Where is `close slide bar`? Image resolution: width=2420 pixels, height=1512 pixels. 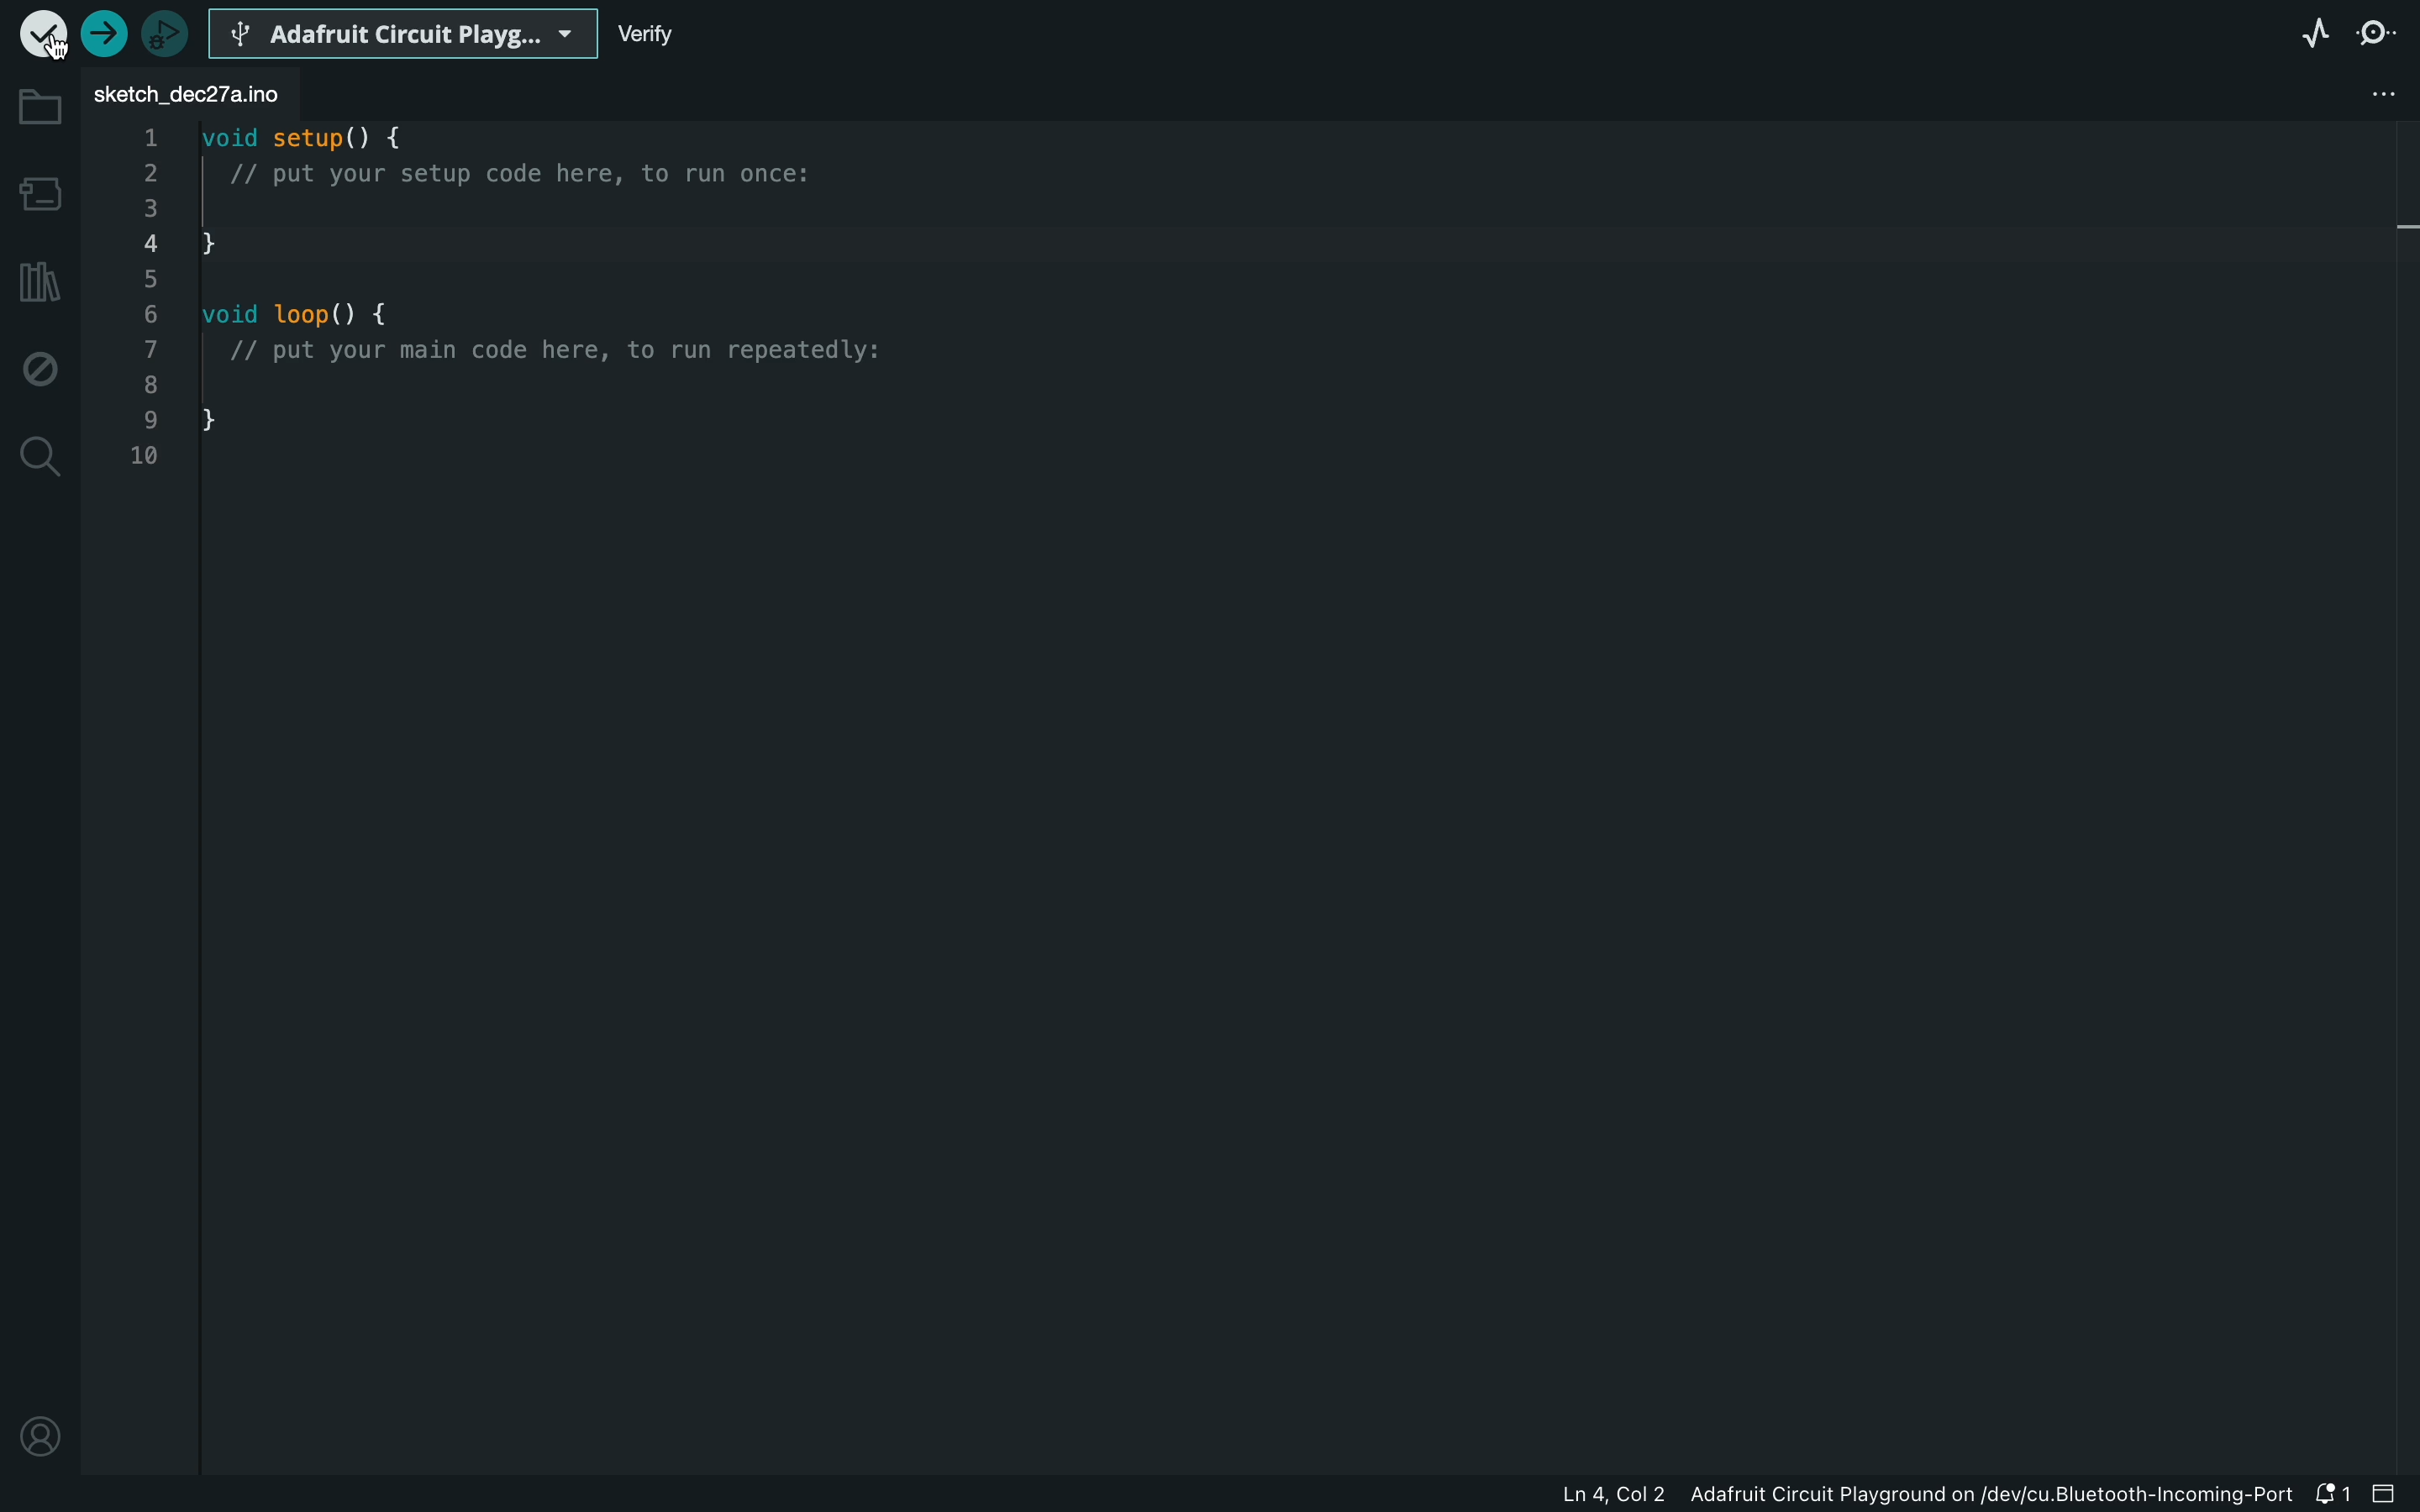
close slide bar is located at coordinates (2389, 1494).